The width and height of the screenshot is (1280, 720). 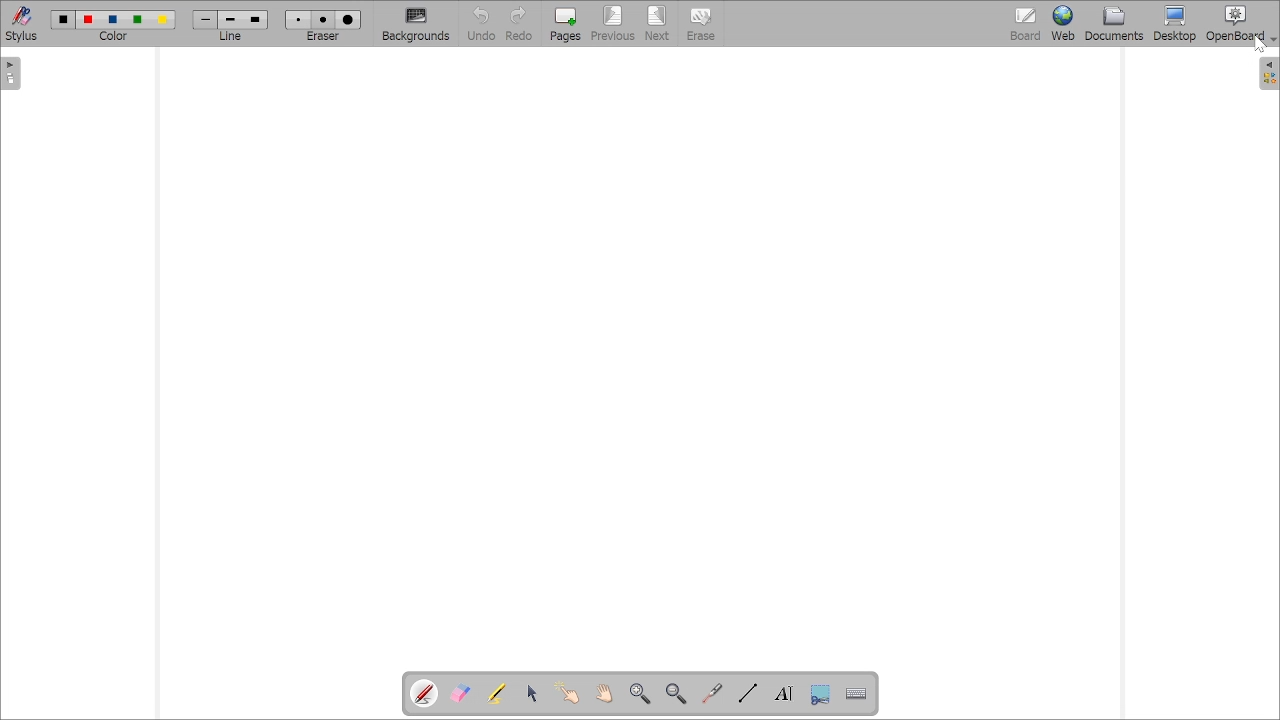 I want to click on Zoom in, so click(x=641, y=694).